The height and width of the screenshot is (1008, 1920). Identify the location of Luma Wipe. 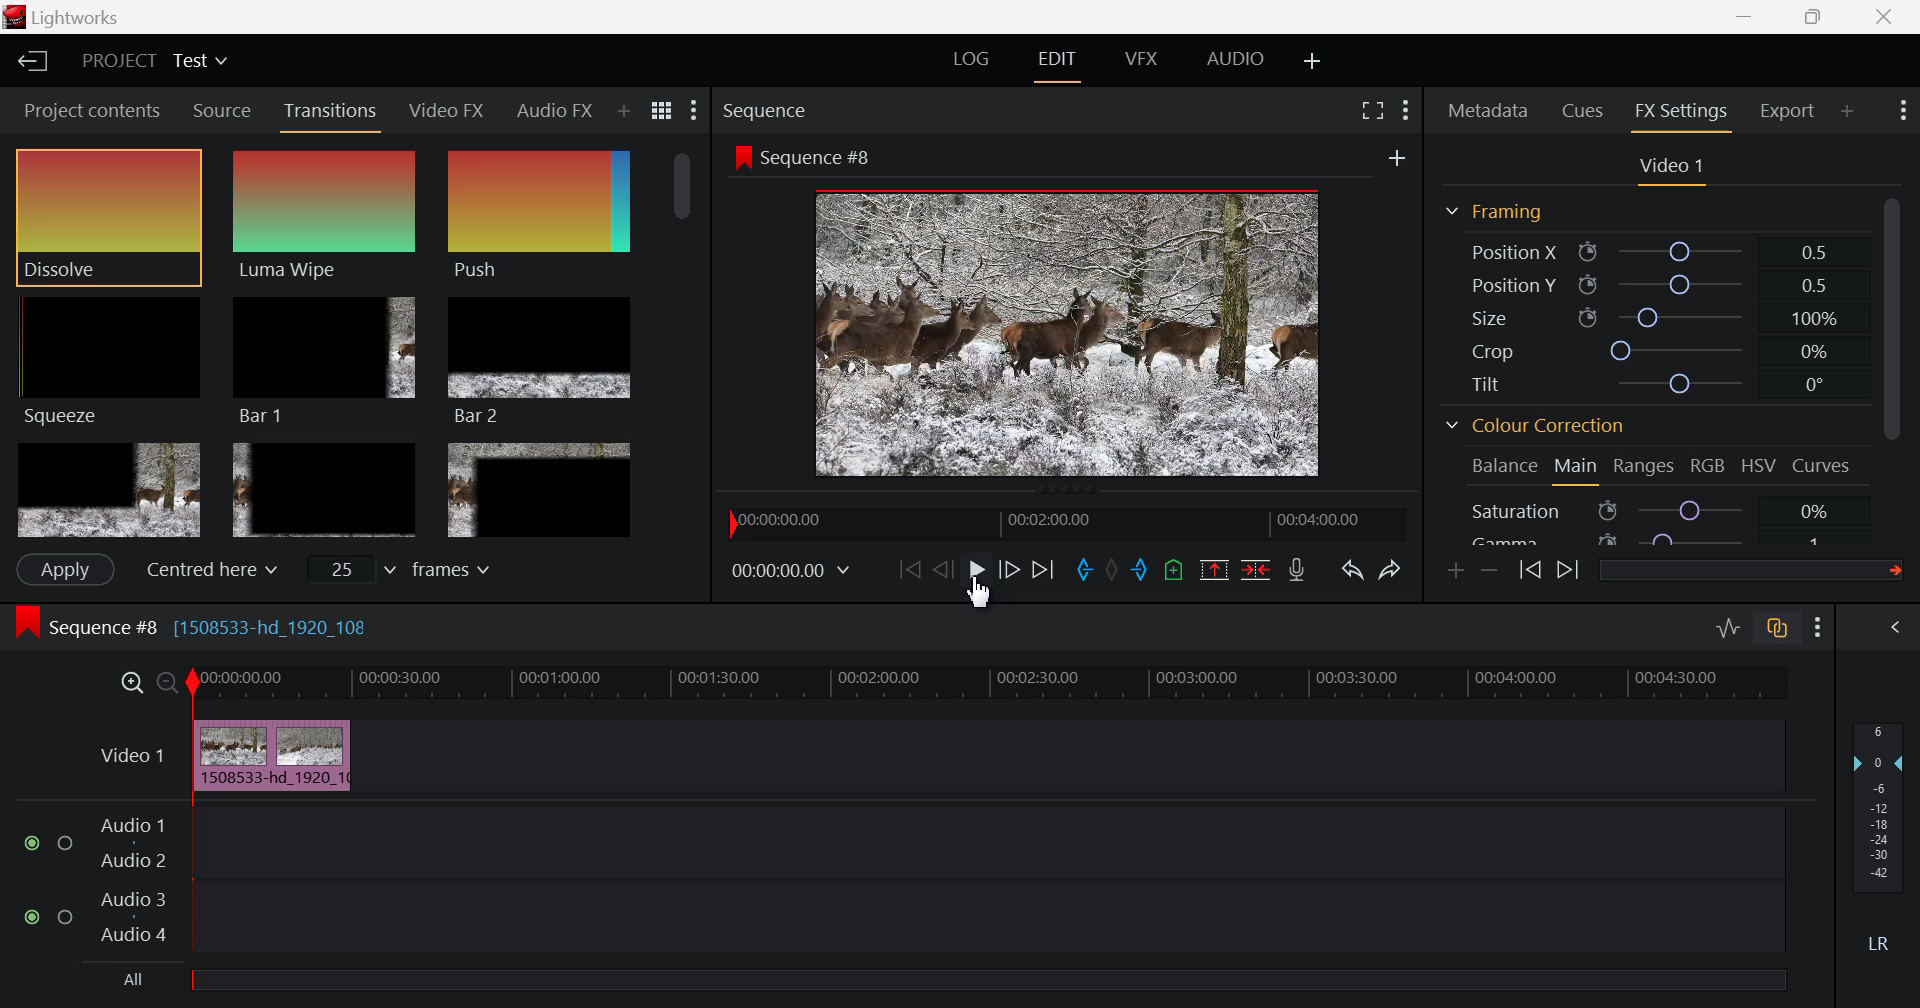
(328, 215).